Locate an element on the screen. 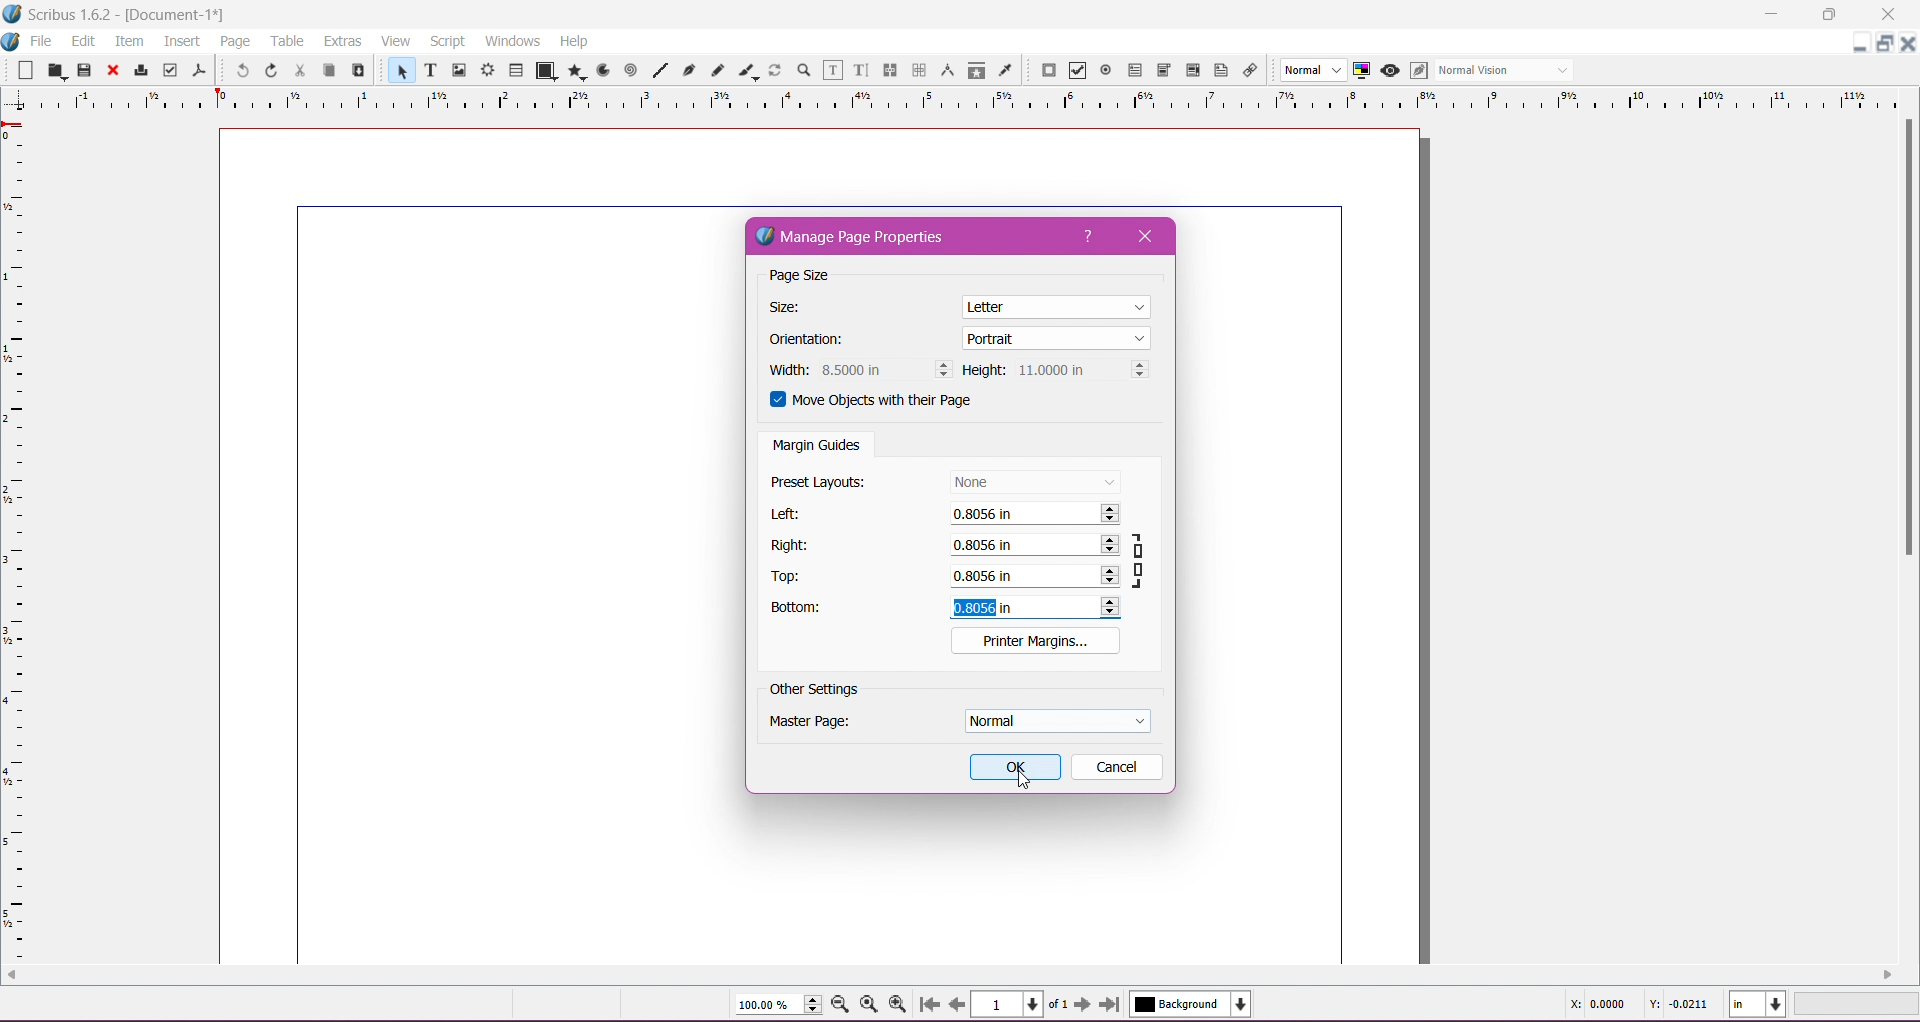 The image size is (1920, 1022). Save as PDF is located at coordinates (201, 69).